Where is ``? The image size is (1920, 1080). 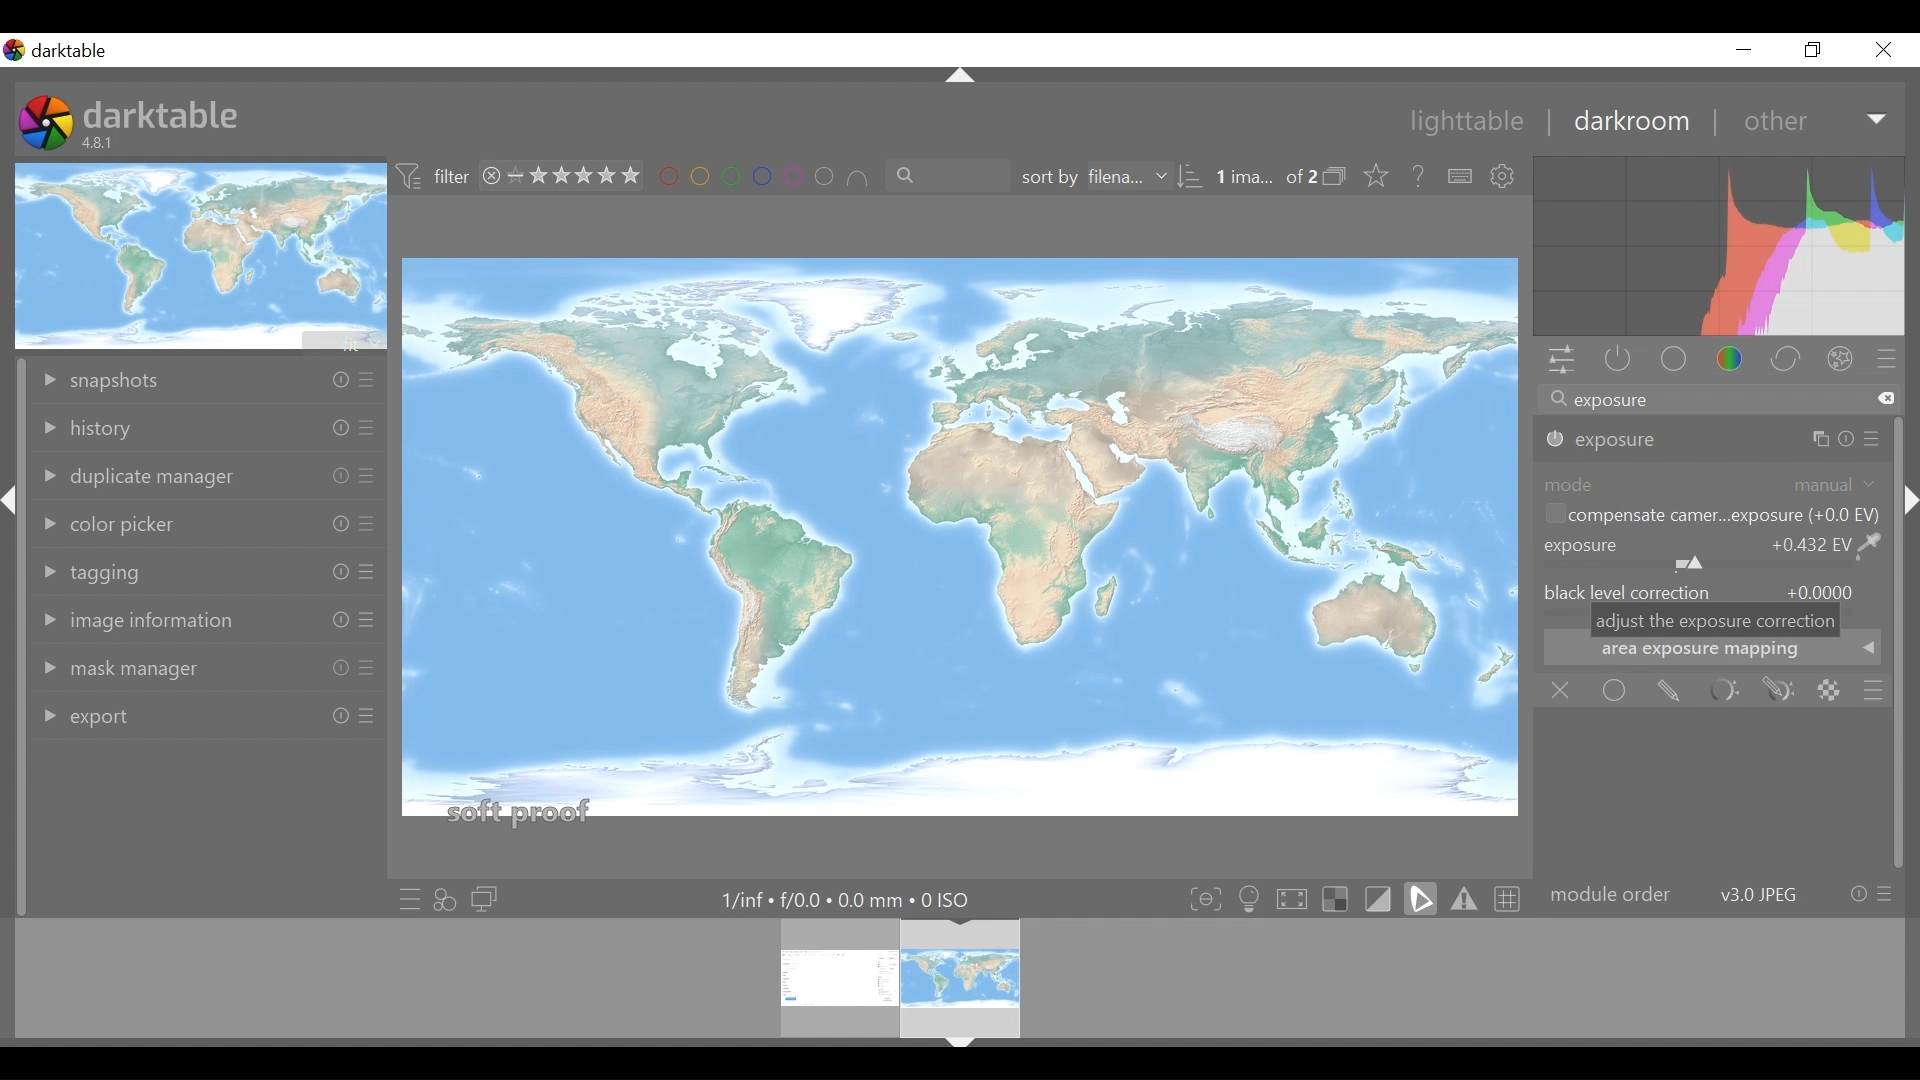
 is located at coordinates (329, 522).